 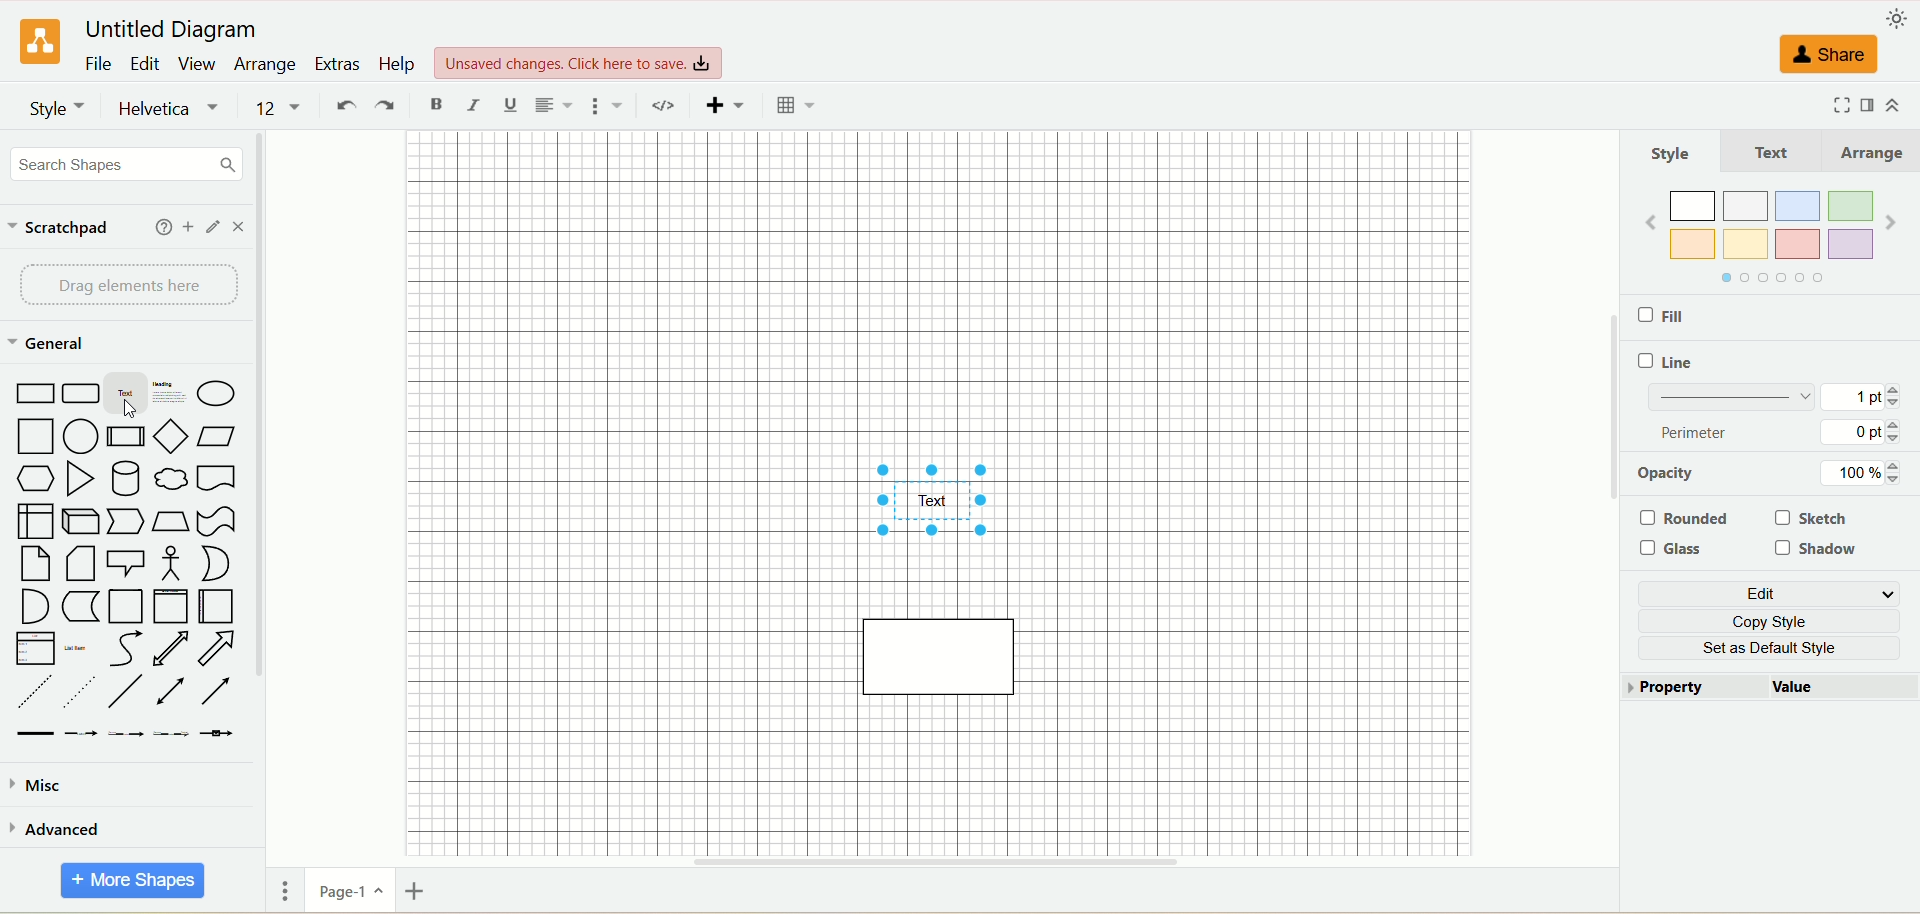 I want to click on search shapes, so click(x=128, y=167).